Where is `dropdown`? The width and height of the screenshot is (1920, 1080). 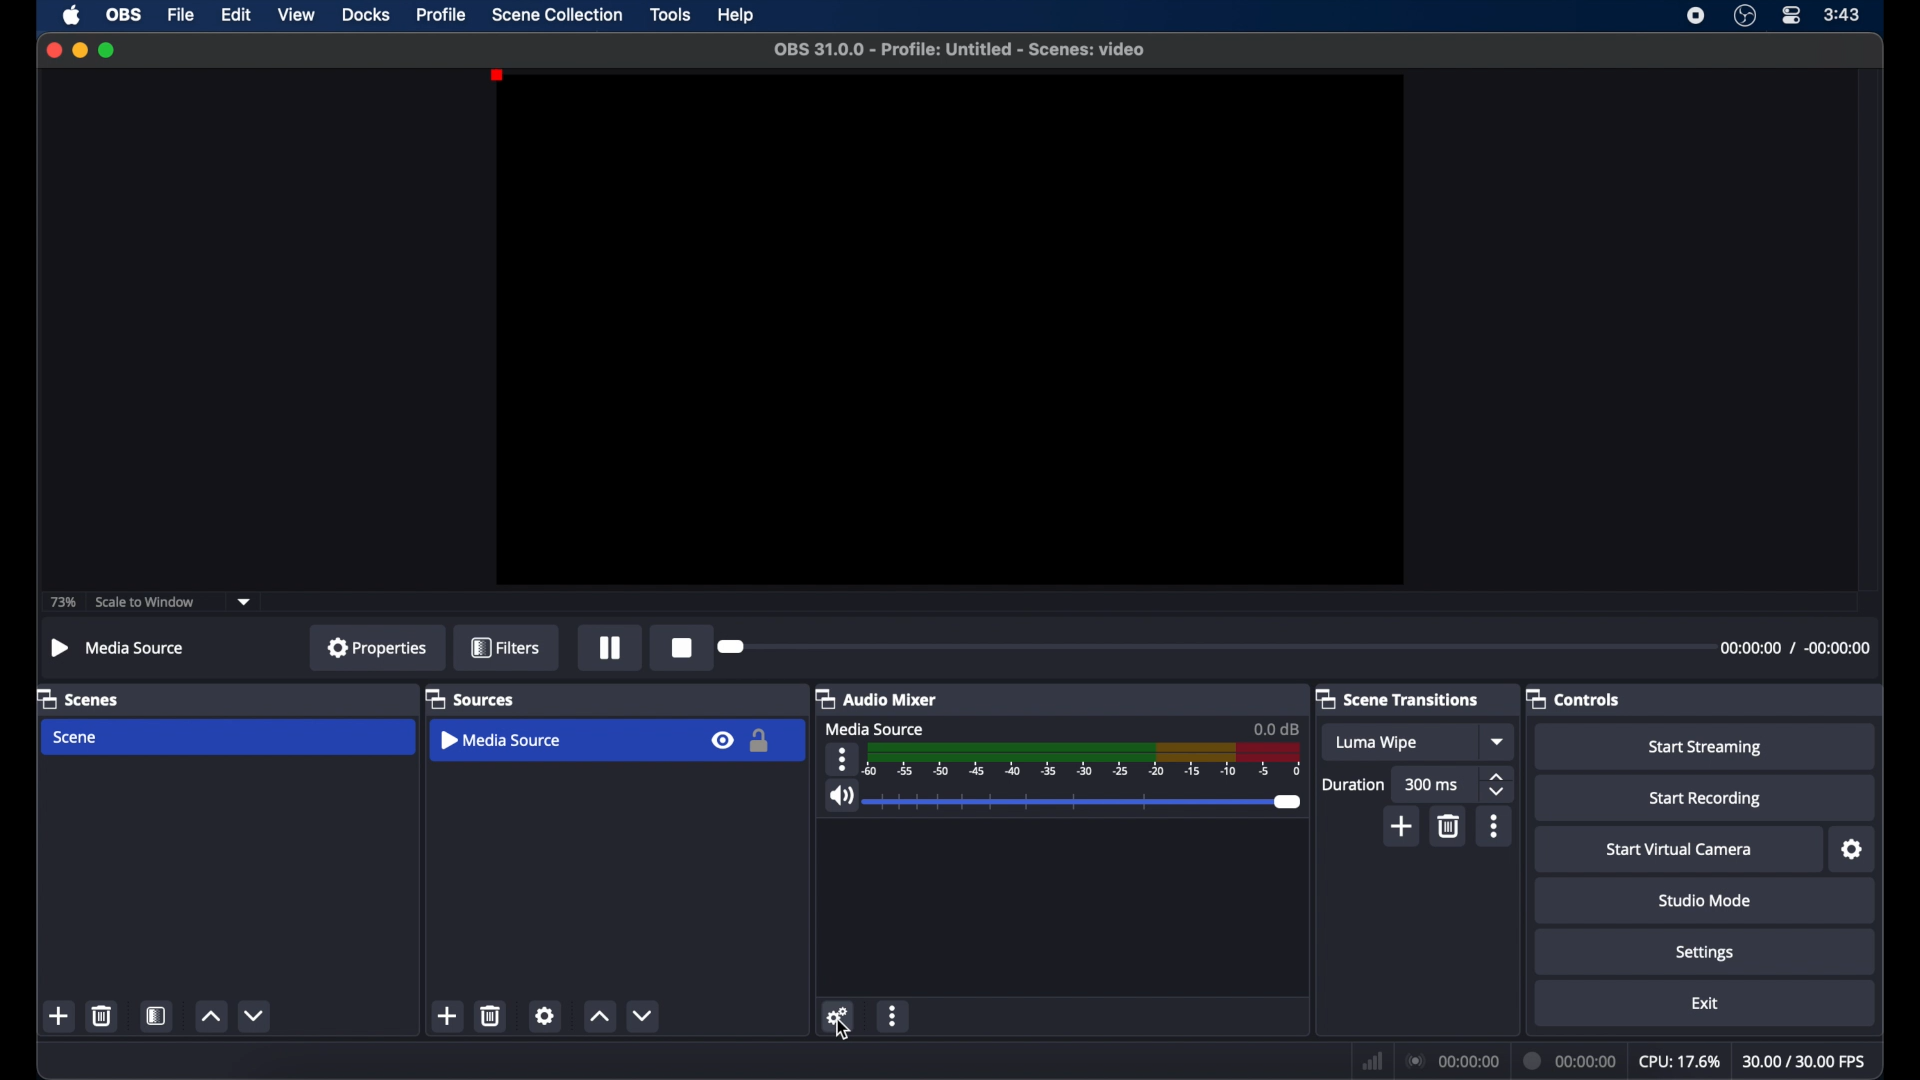 dropdown is located at coordinates (244, 602).